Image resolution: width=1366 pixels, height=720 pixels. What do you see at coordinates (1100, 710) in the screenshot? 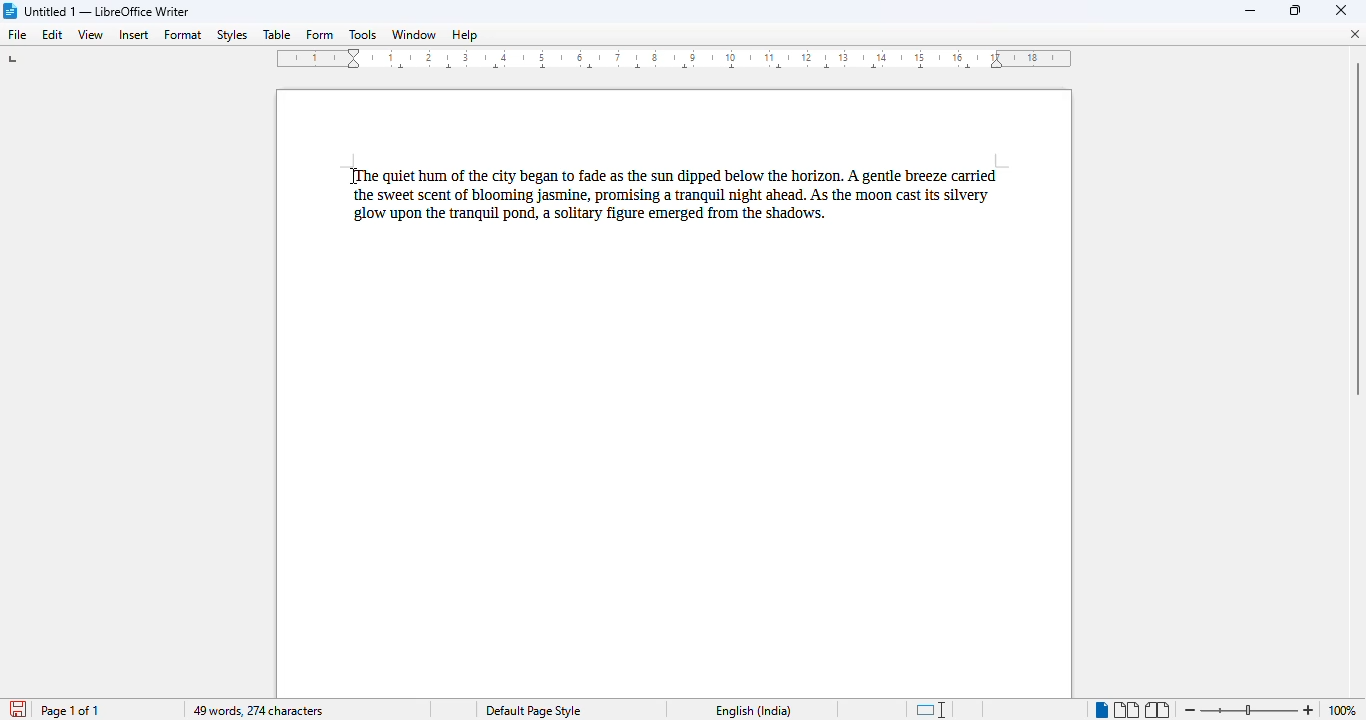
I see `single-page view` at bounding box center [1100, 710].